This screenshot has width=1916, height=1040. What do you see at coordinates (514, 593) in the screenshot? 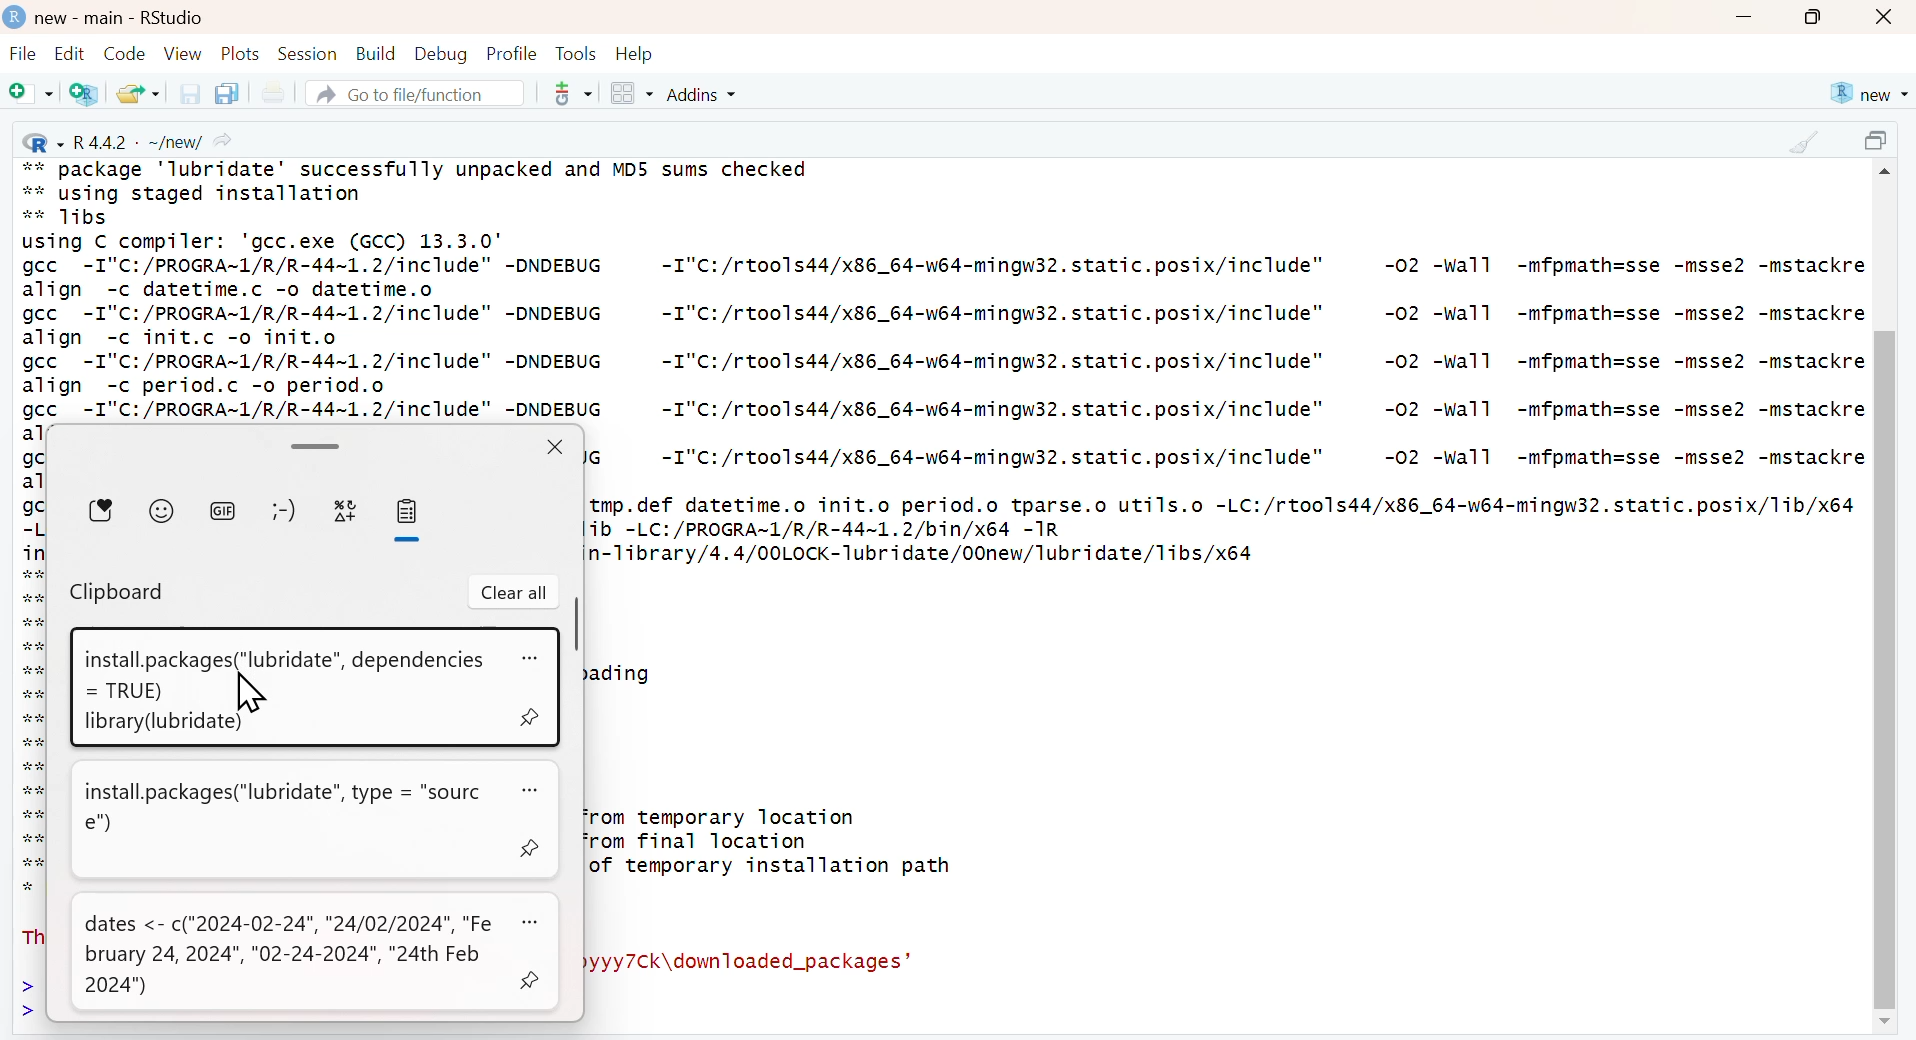
I see `Clear all` at bounding box center [514, 593].